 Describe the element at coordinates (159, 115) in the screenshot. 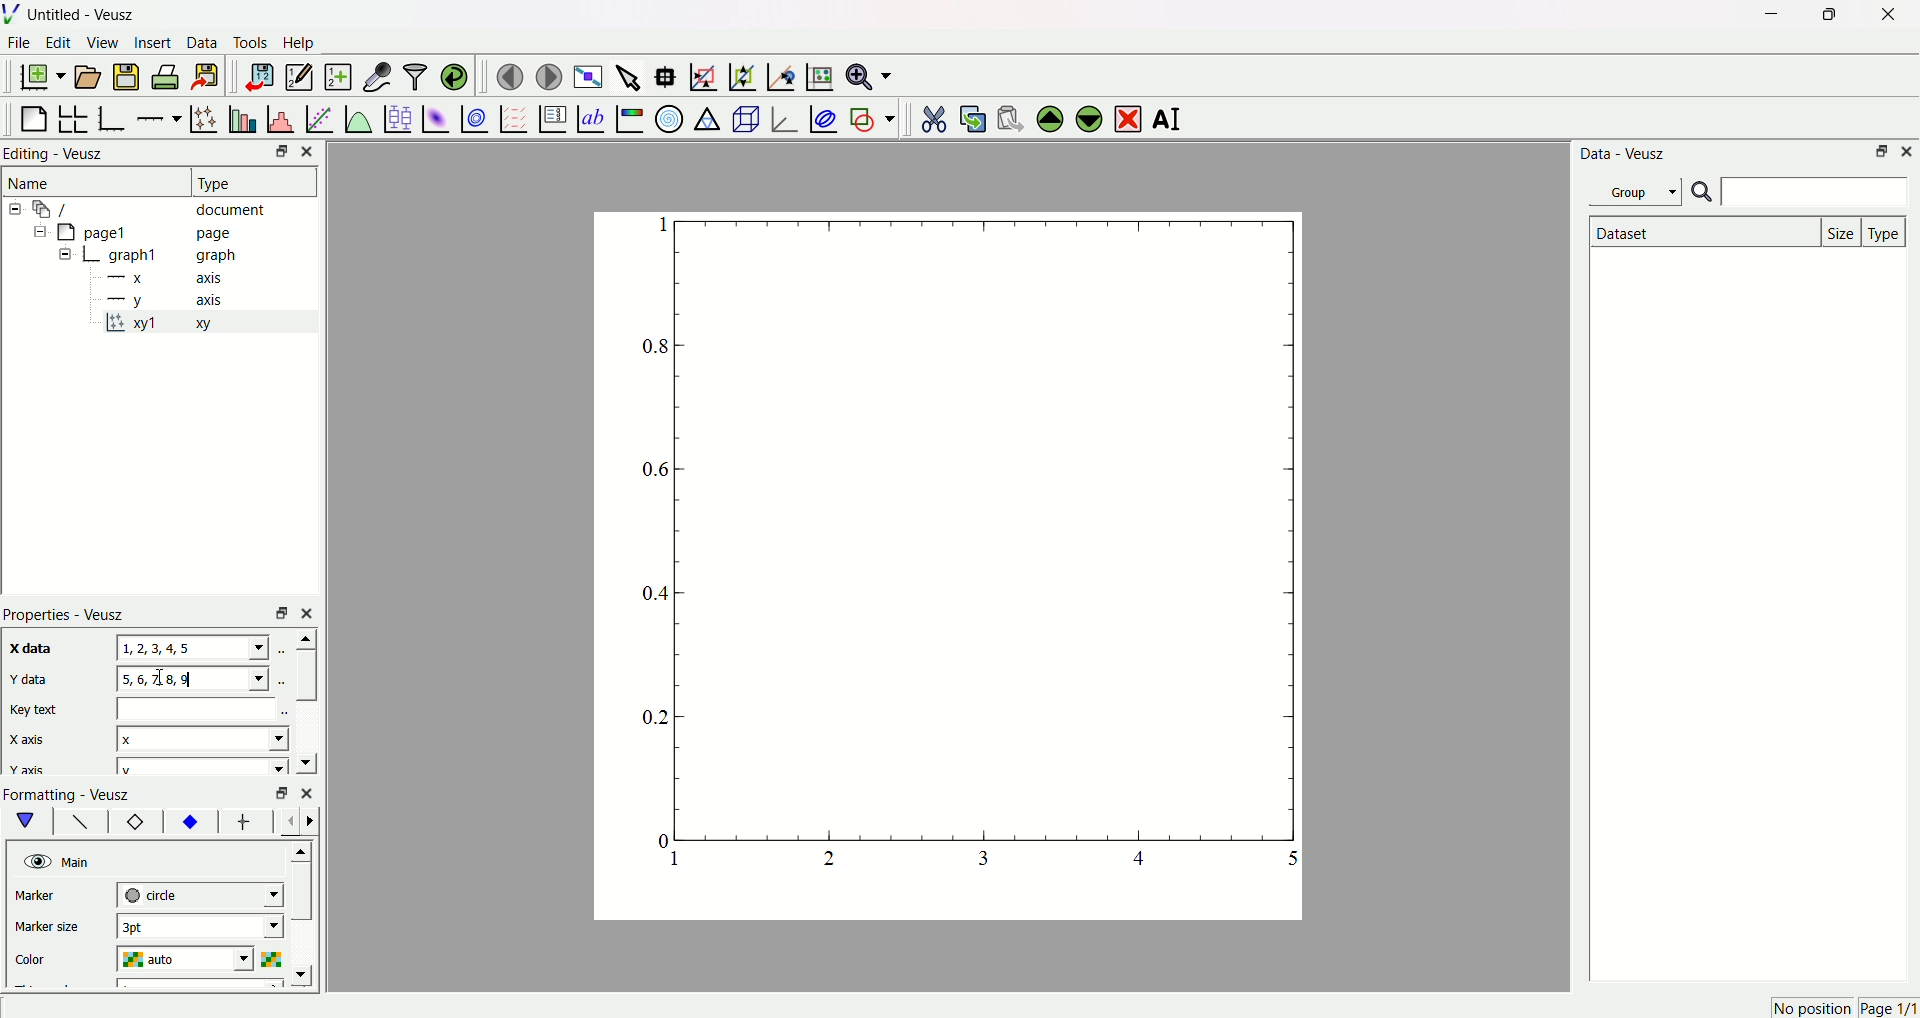

I see `add axis` at that location.